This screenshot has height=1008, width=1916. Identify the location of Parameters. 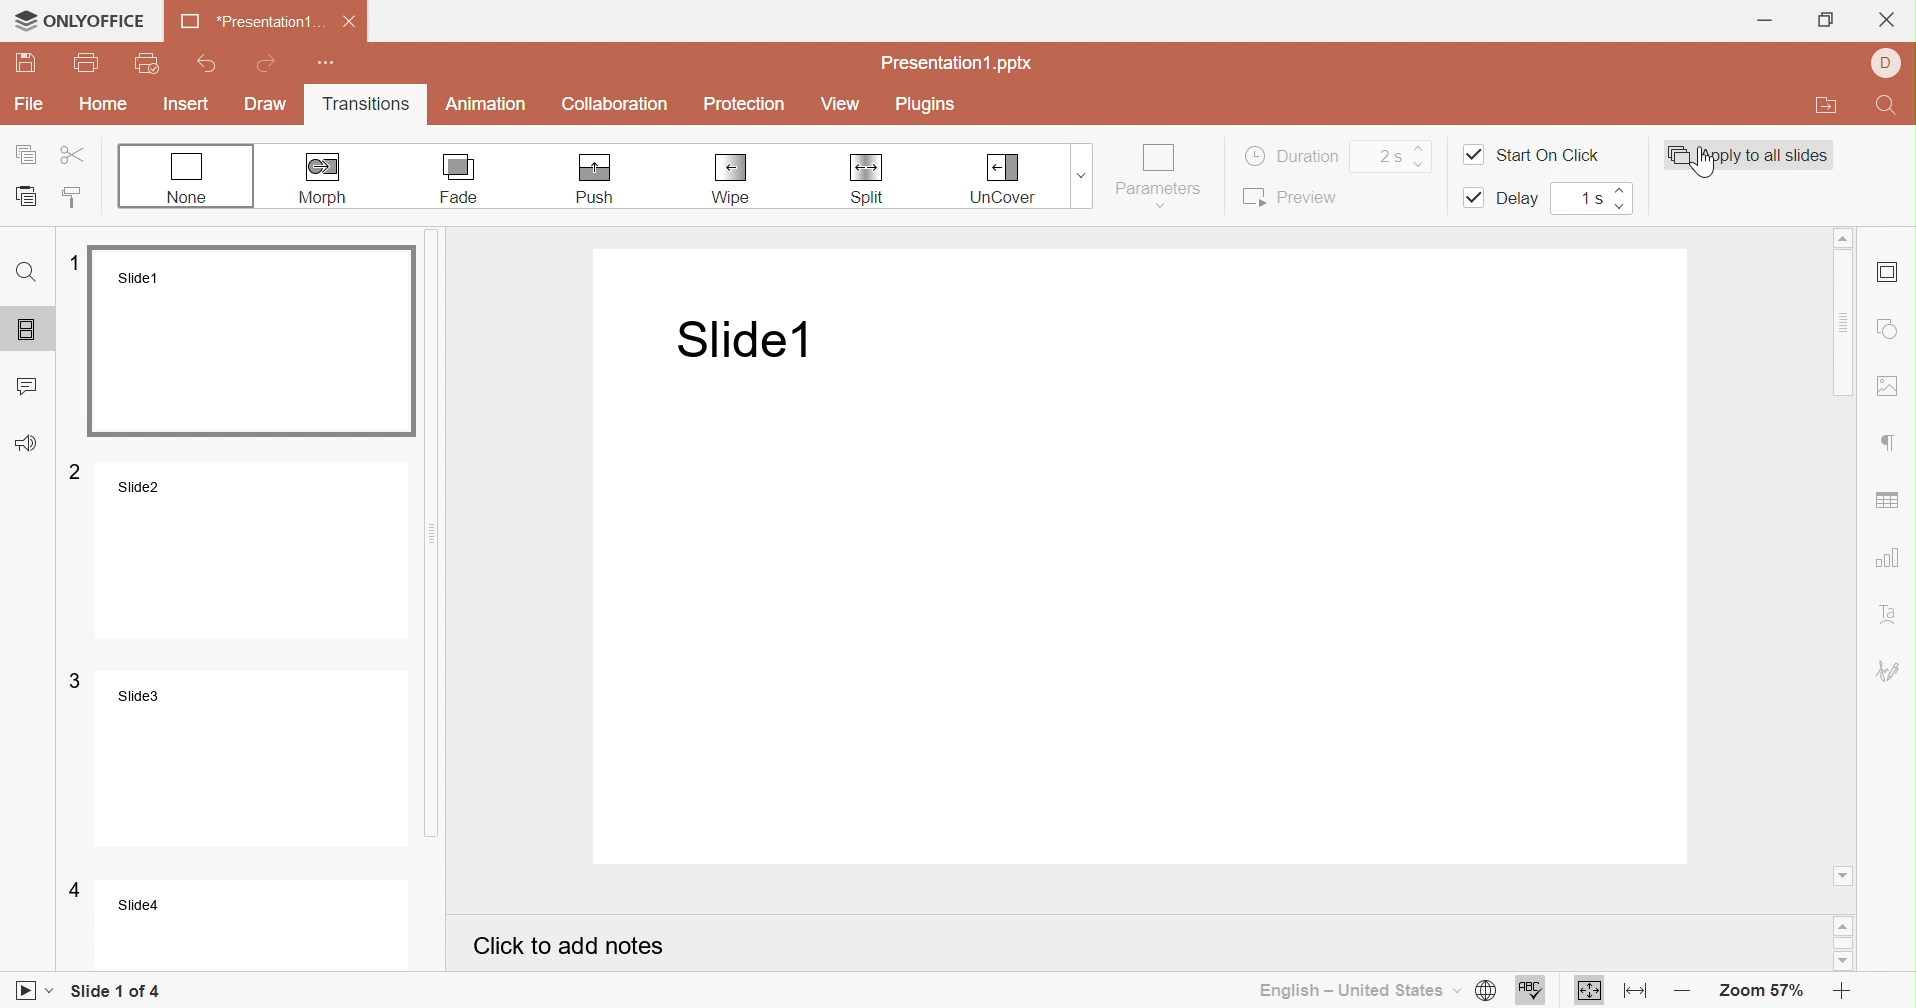
(1158, 176).